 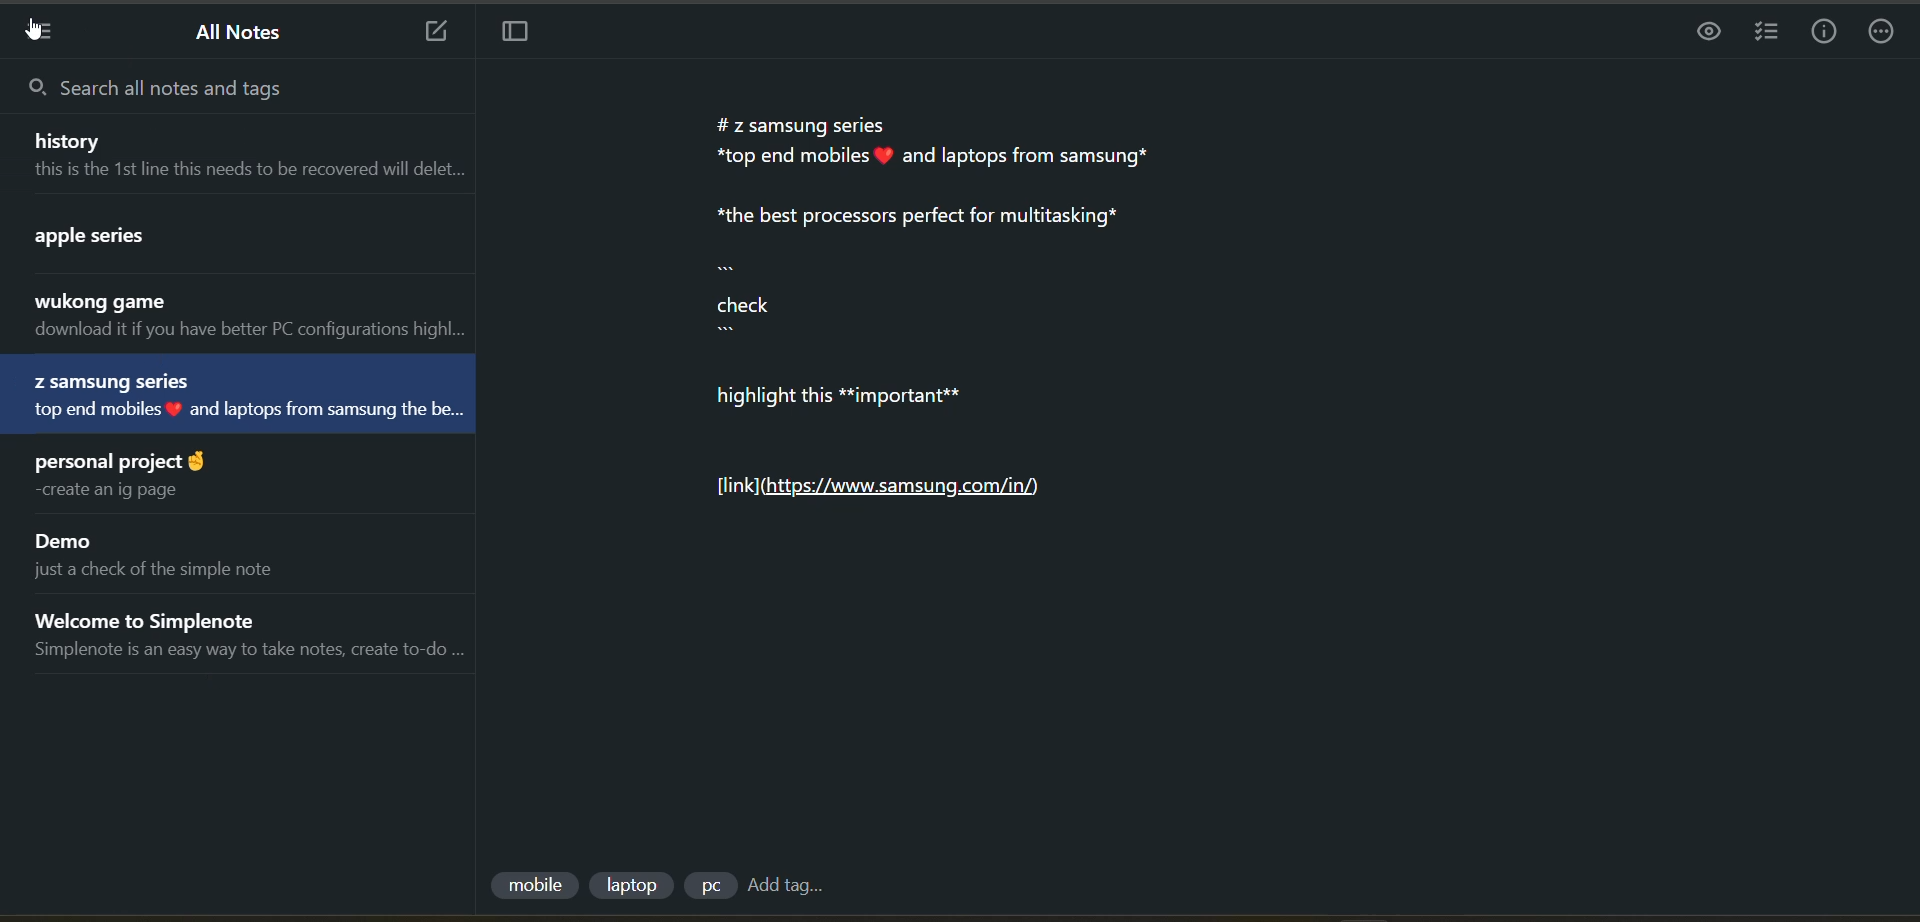 I want to click on note title and preview, so click(x=251, y=317).